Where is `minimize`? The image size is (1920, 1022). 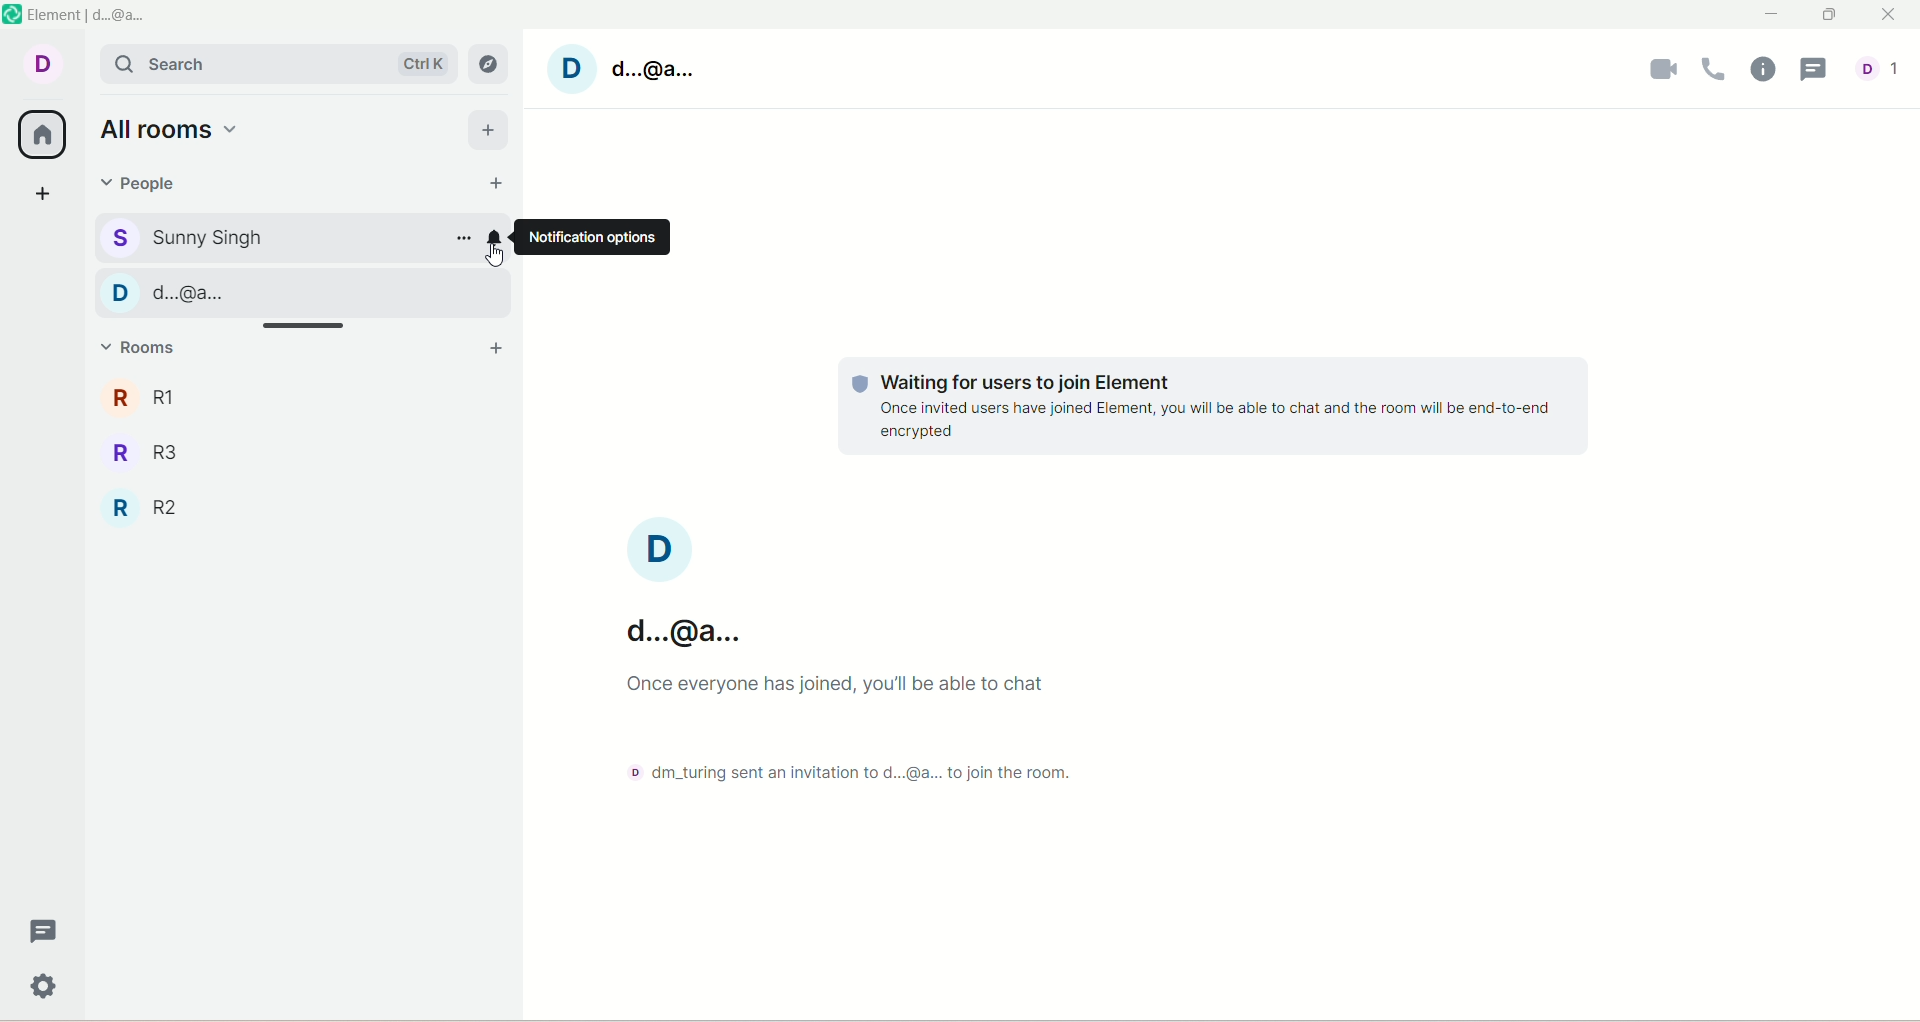
minimize is located at coordinates (1769, 17).